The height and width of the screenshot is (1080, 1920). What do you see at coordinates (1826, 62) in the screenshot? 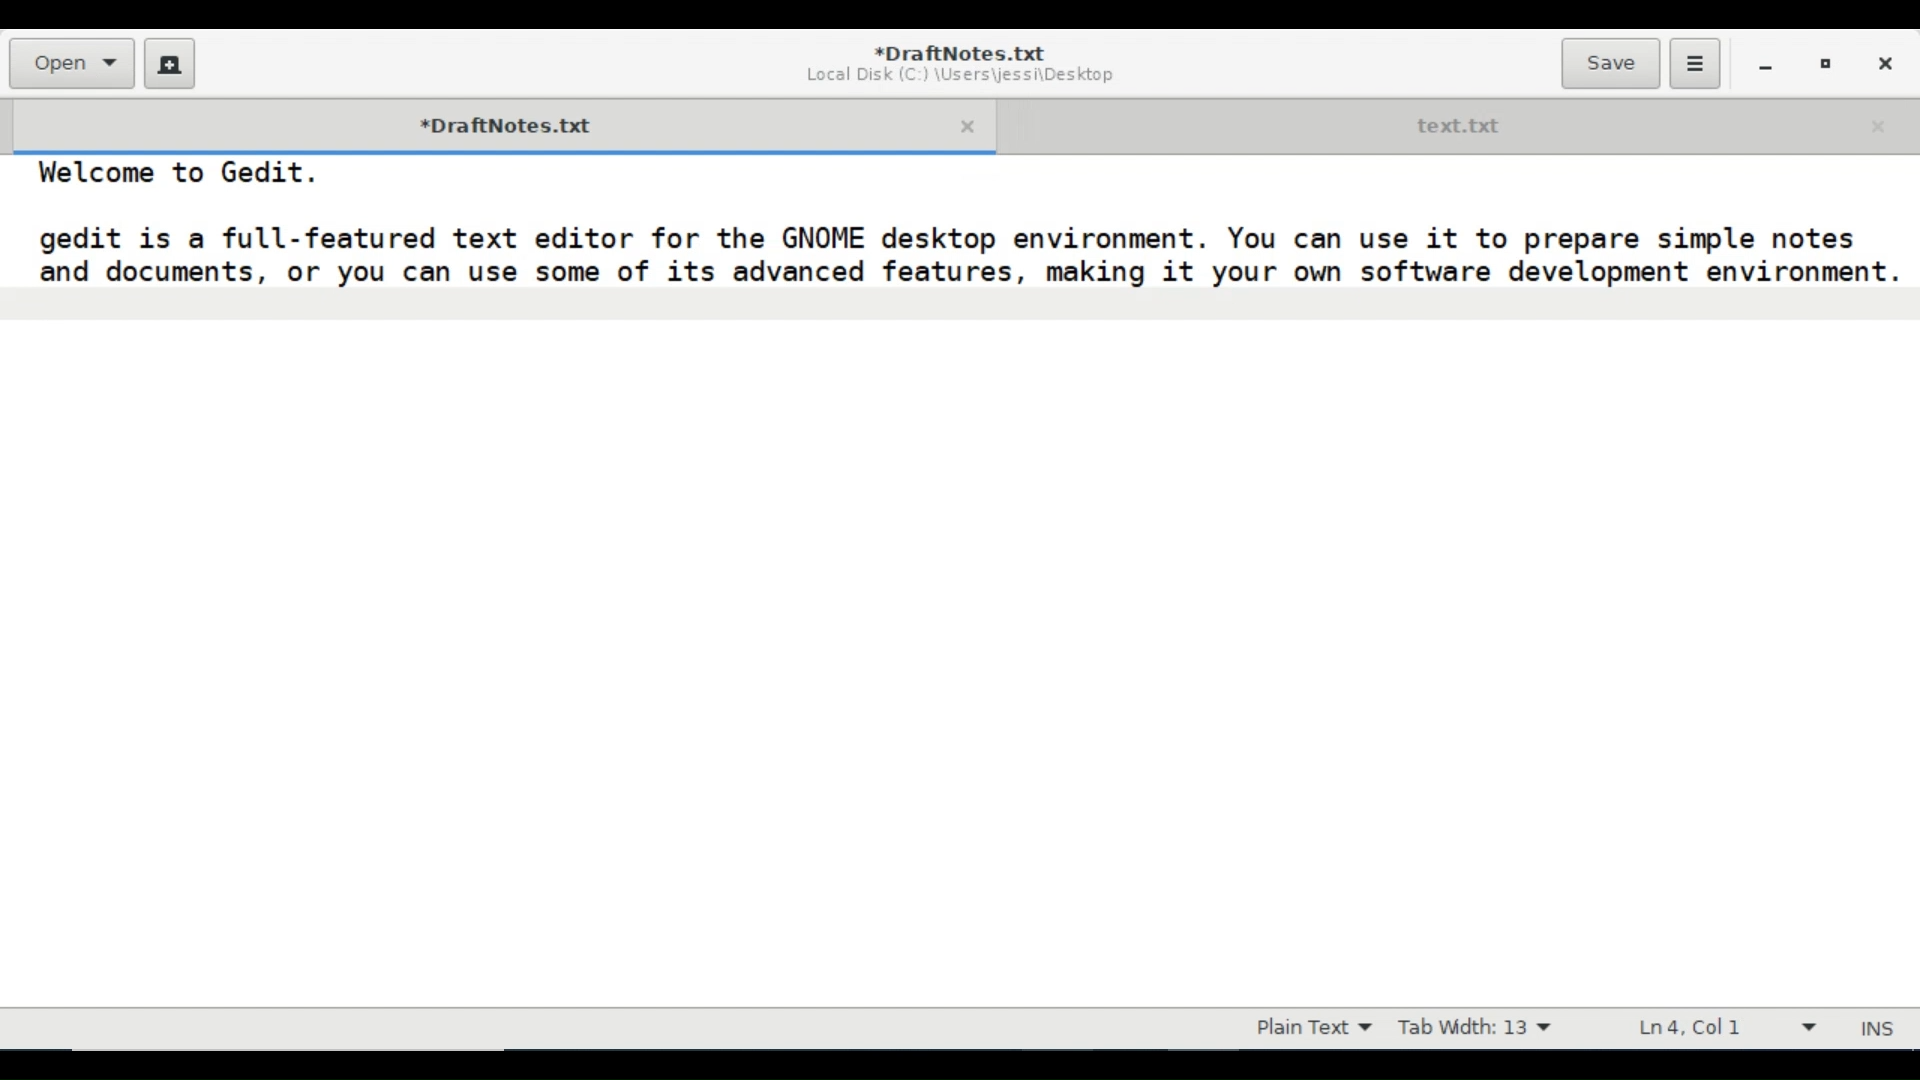
I see `Restore` at bounding box center [1826, 62].